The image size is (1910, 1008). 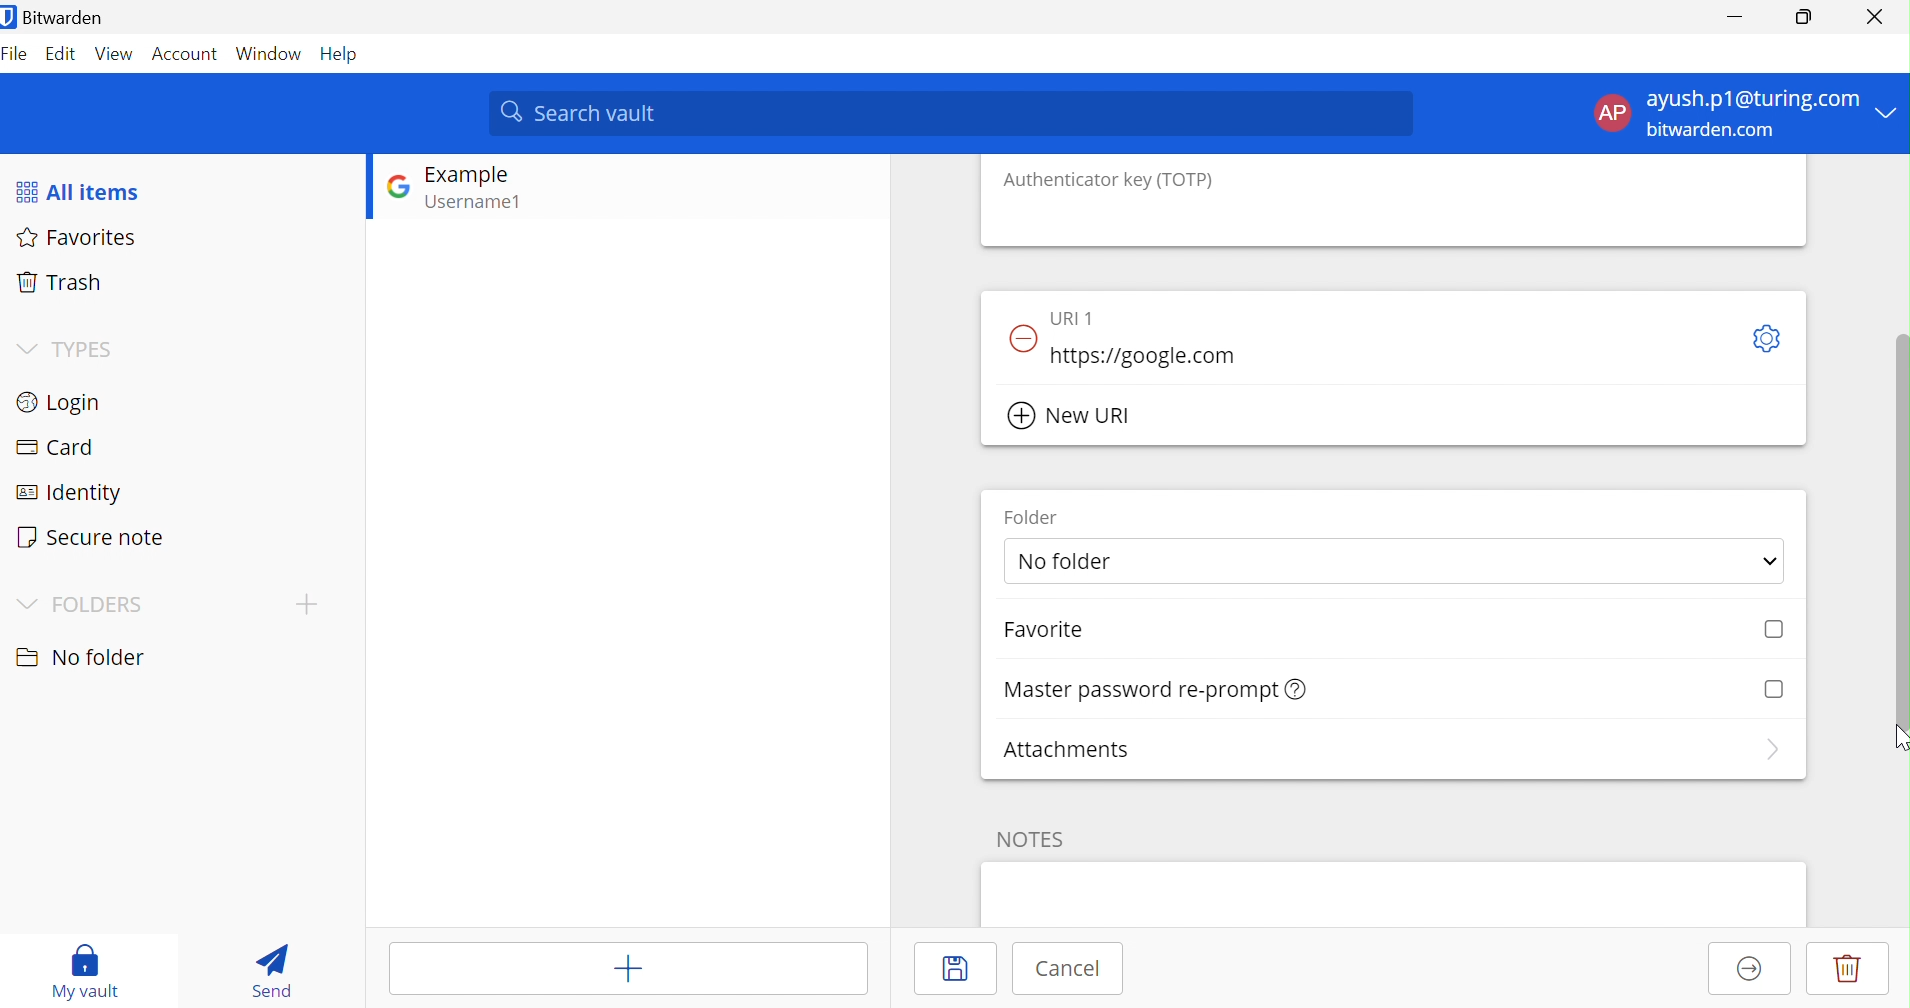 I want to click on Drop Down, so click(x=25, y=345).